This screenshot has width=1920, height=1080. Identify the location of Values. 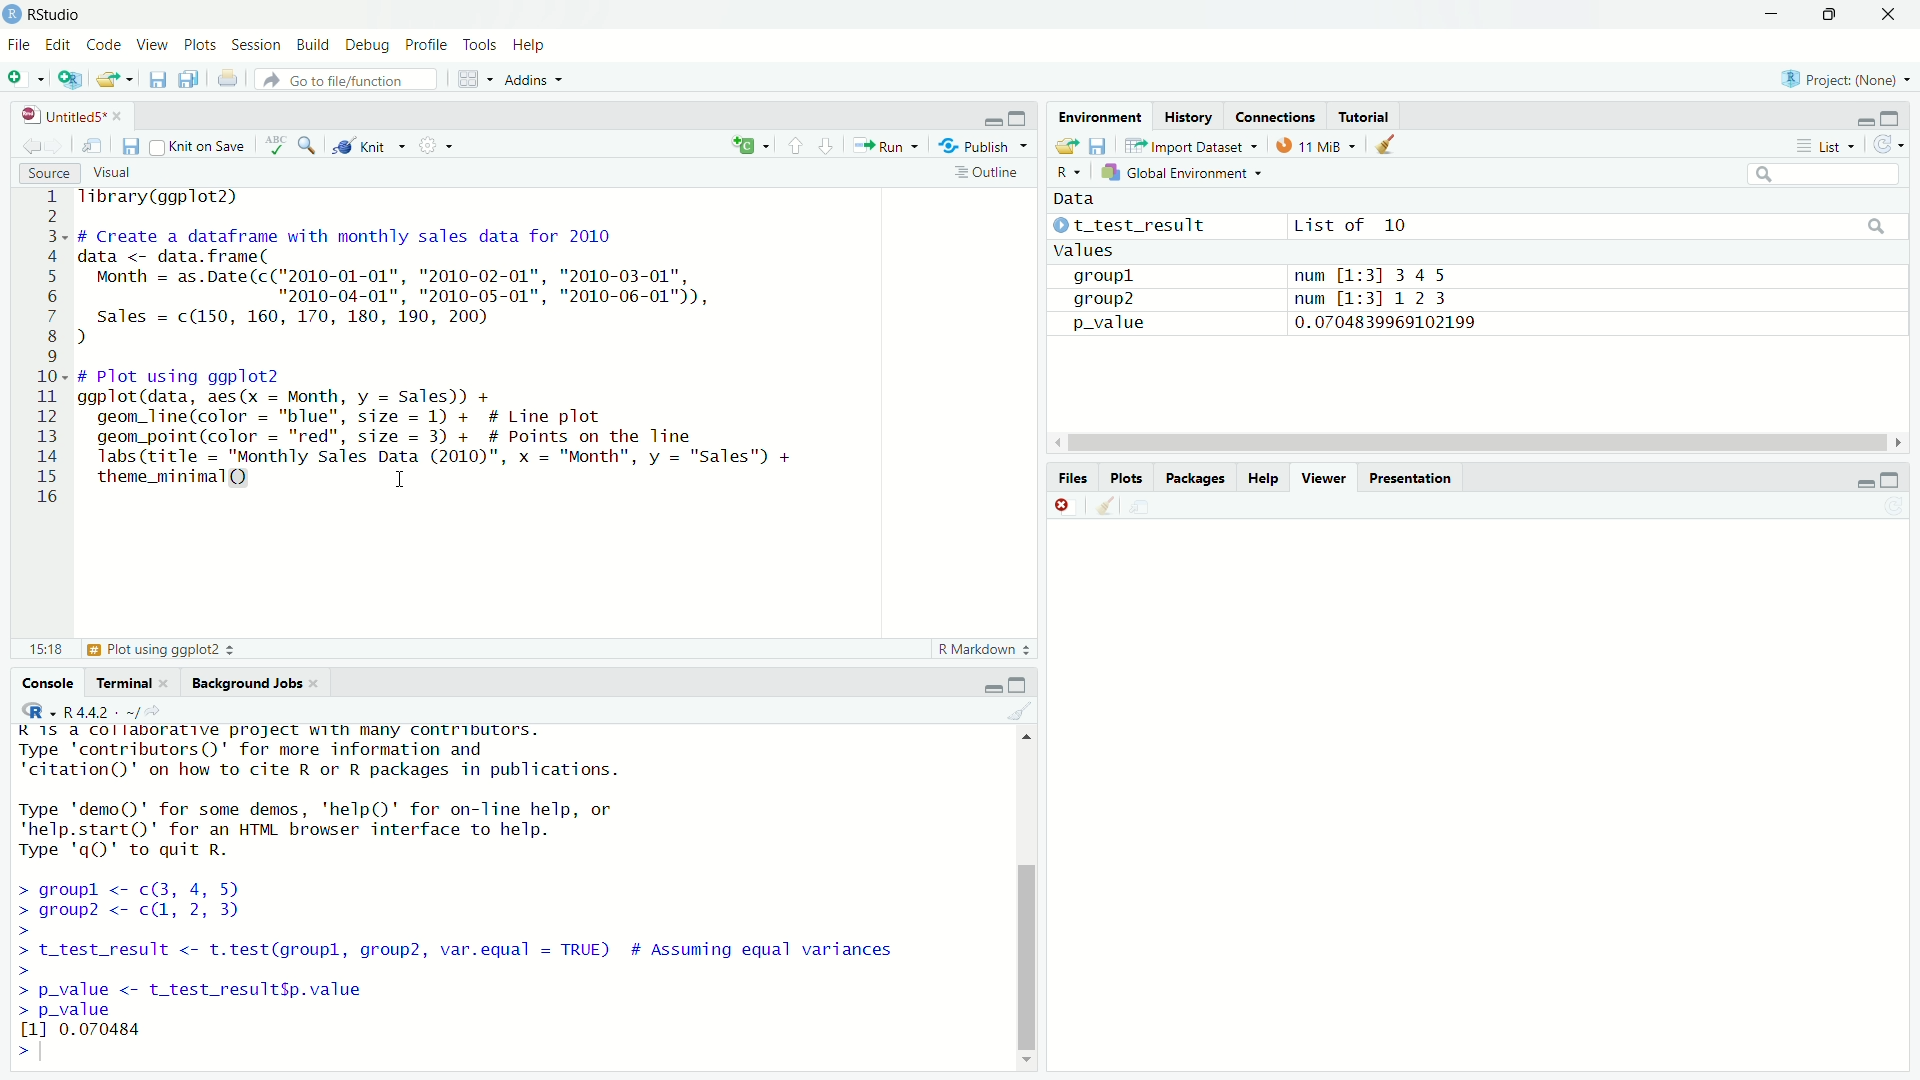
(1083, 251).